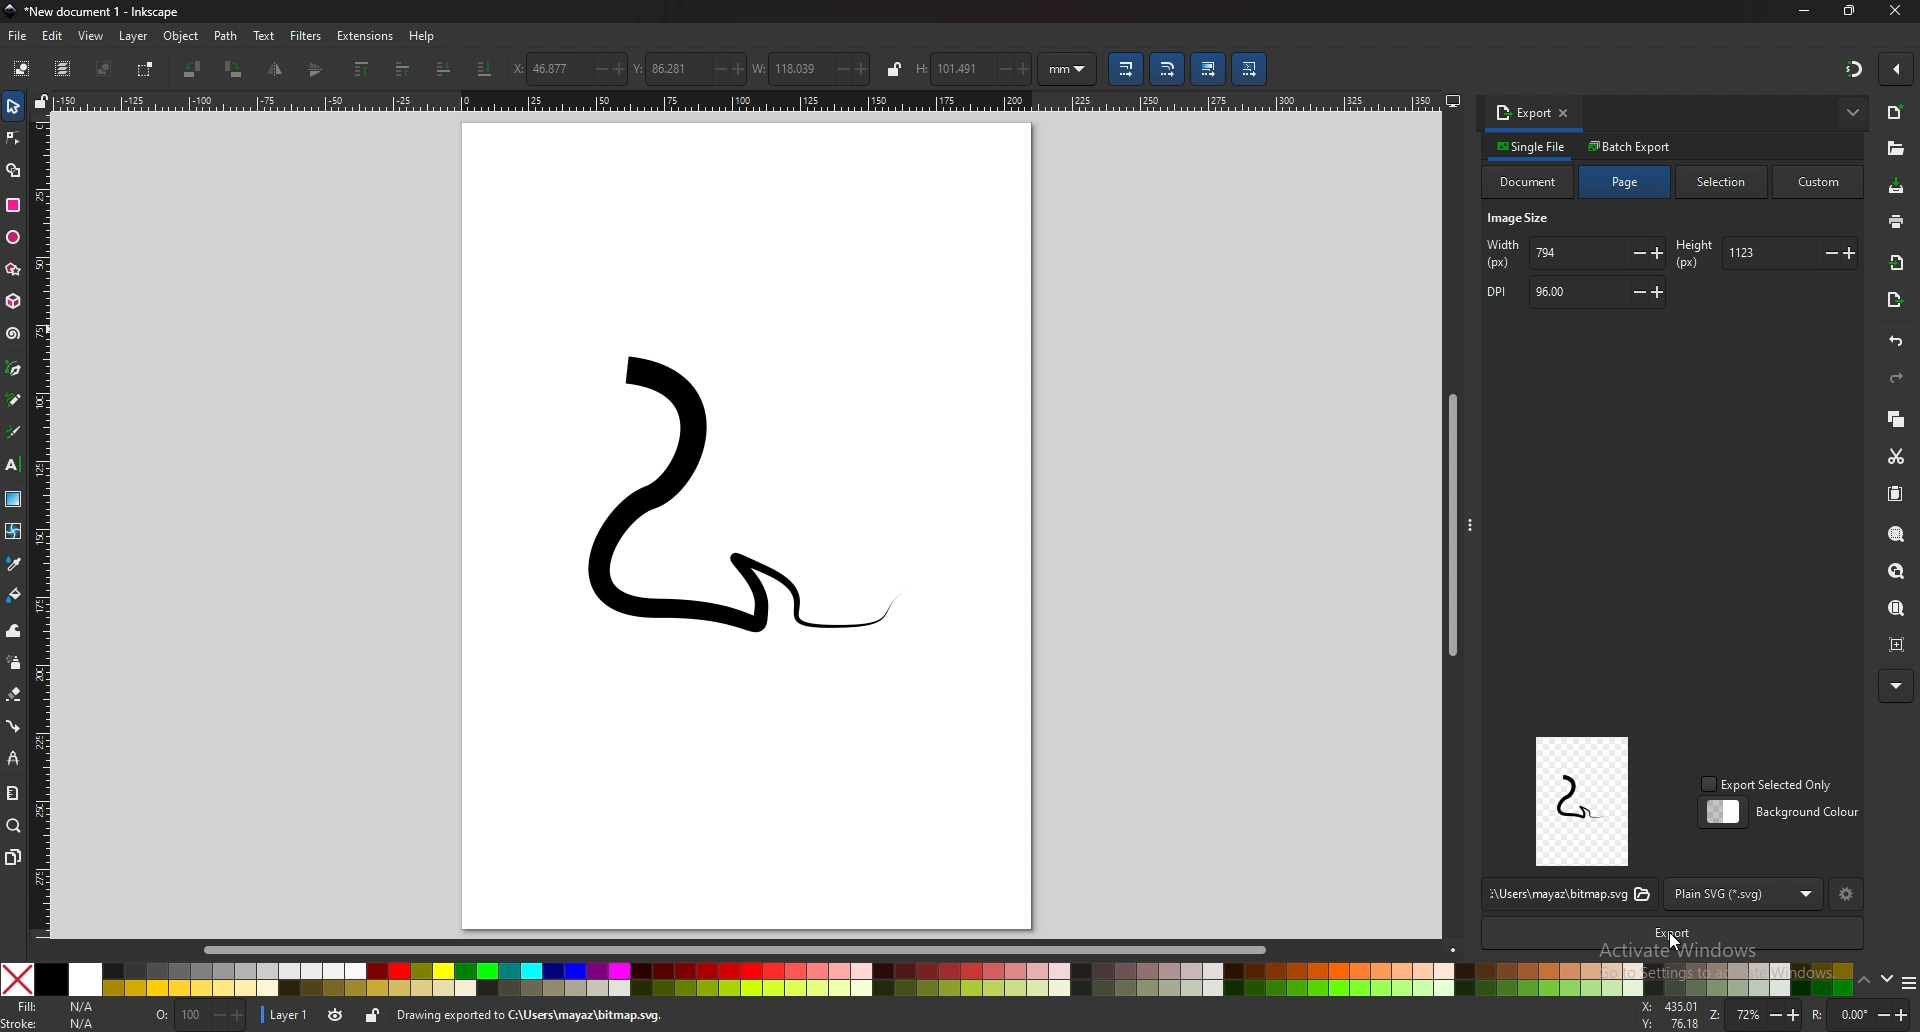 This screenshot has height=1032, width=1920. Describe the element at coordinates (1897, 342) in the screenshot. I see `undo` at that location.